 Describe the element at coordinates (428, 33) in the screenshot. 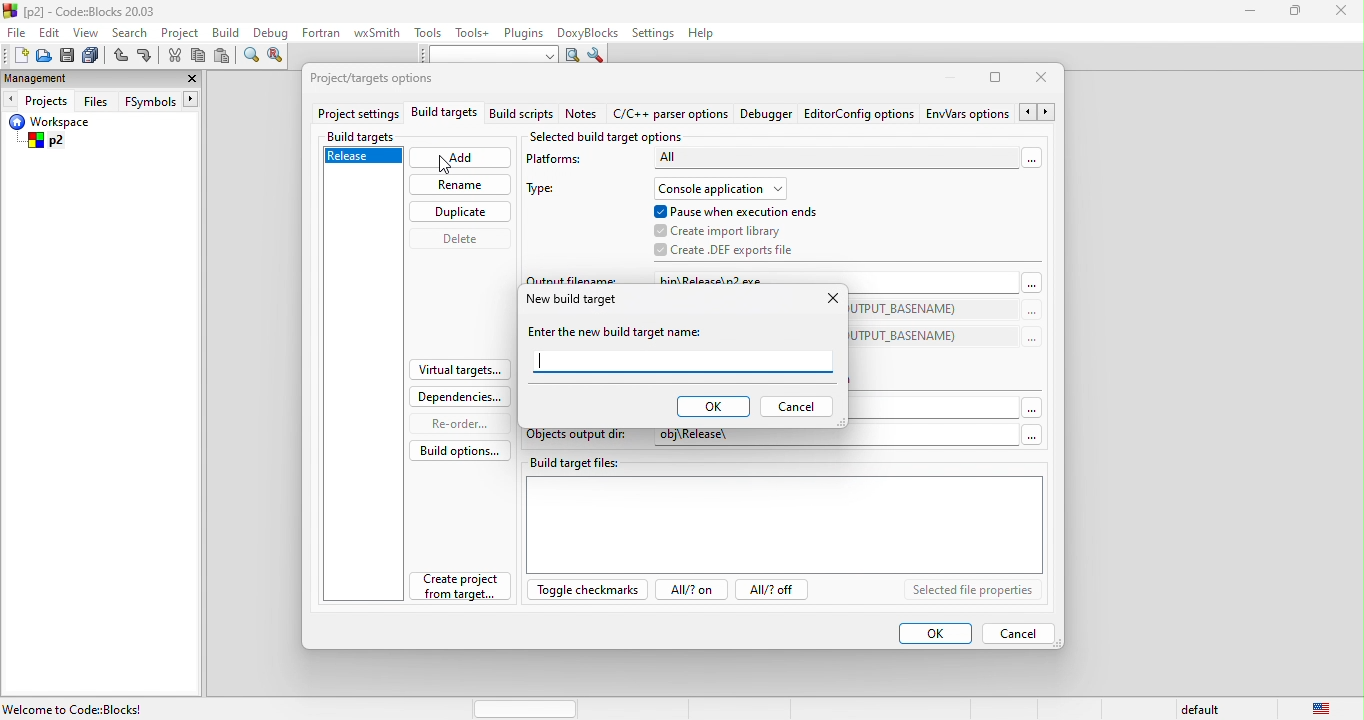

I see `tools` at that location.